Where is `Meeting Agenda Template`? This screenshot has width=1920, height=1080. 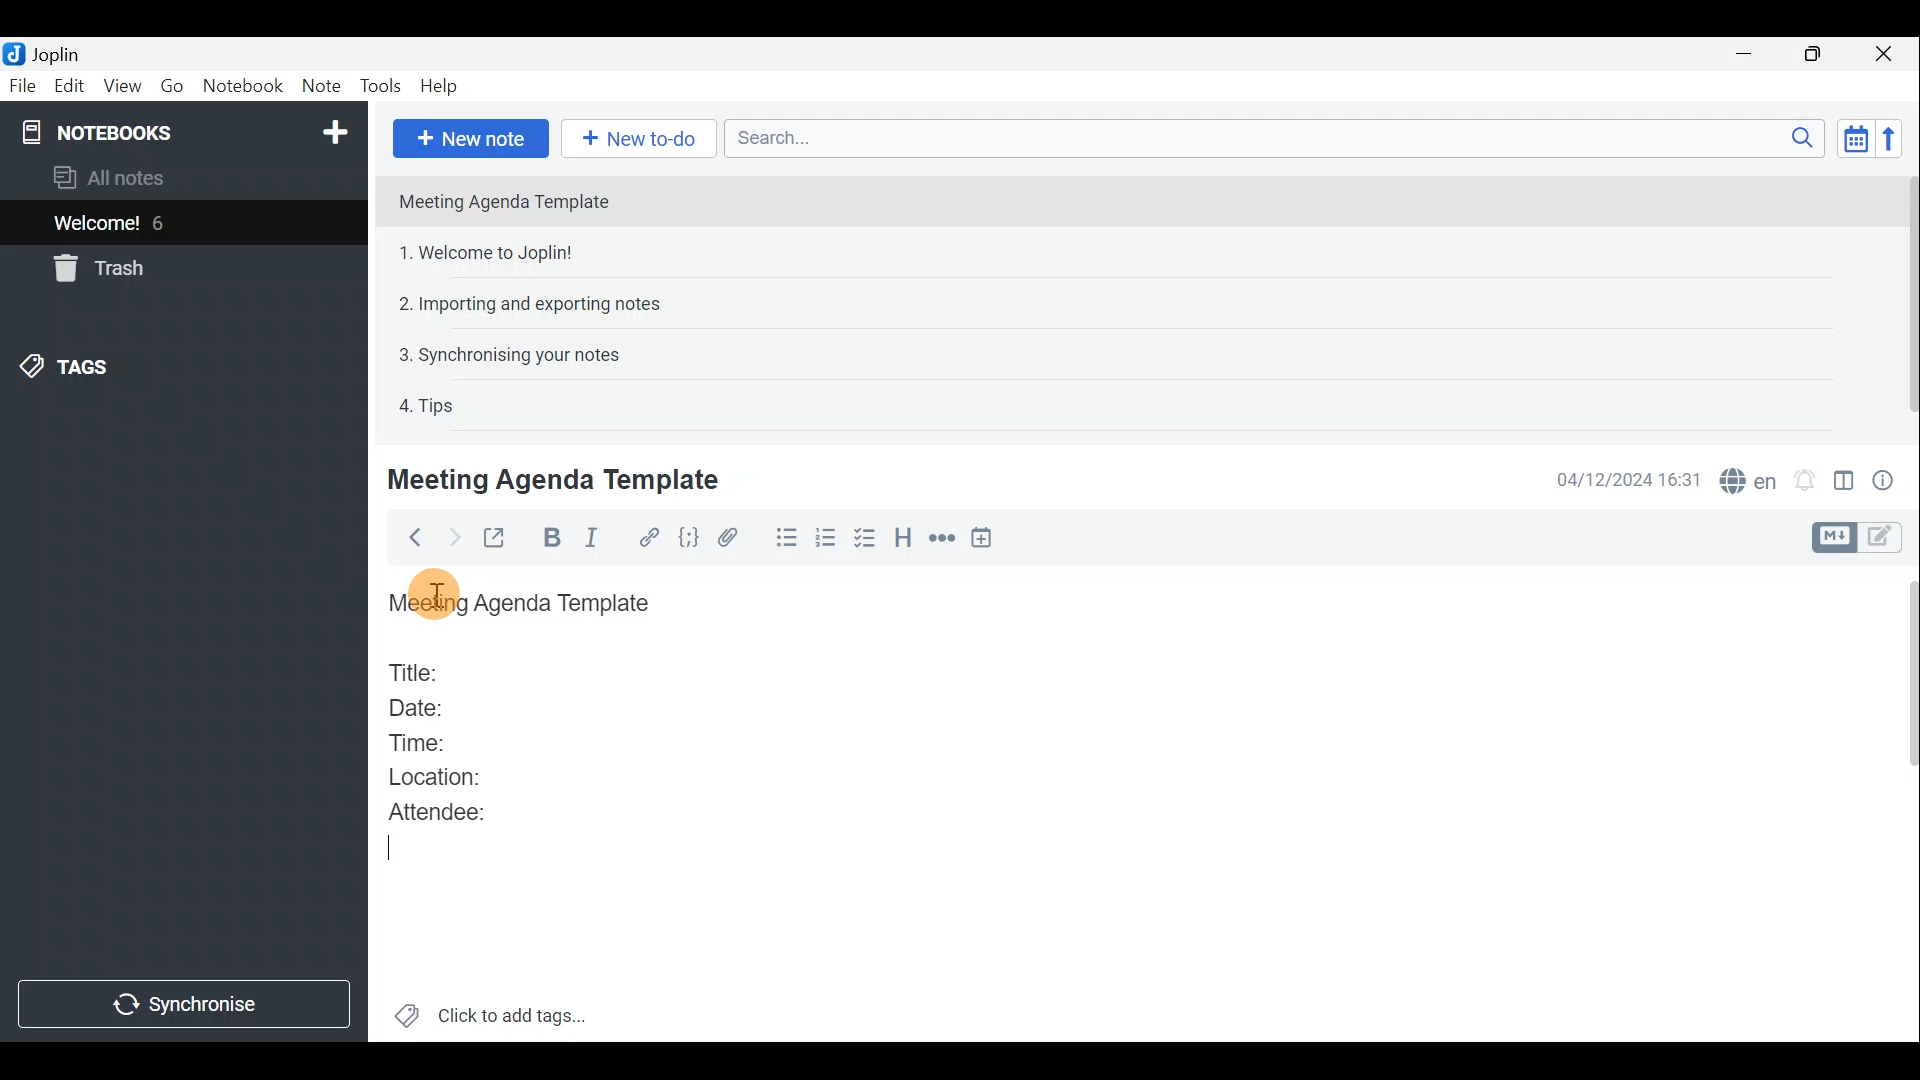
Meeting Agenda Template is located at coordinates (557, 479).